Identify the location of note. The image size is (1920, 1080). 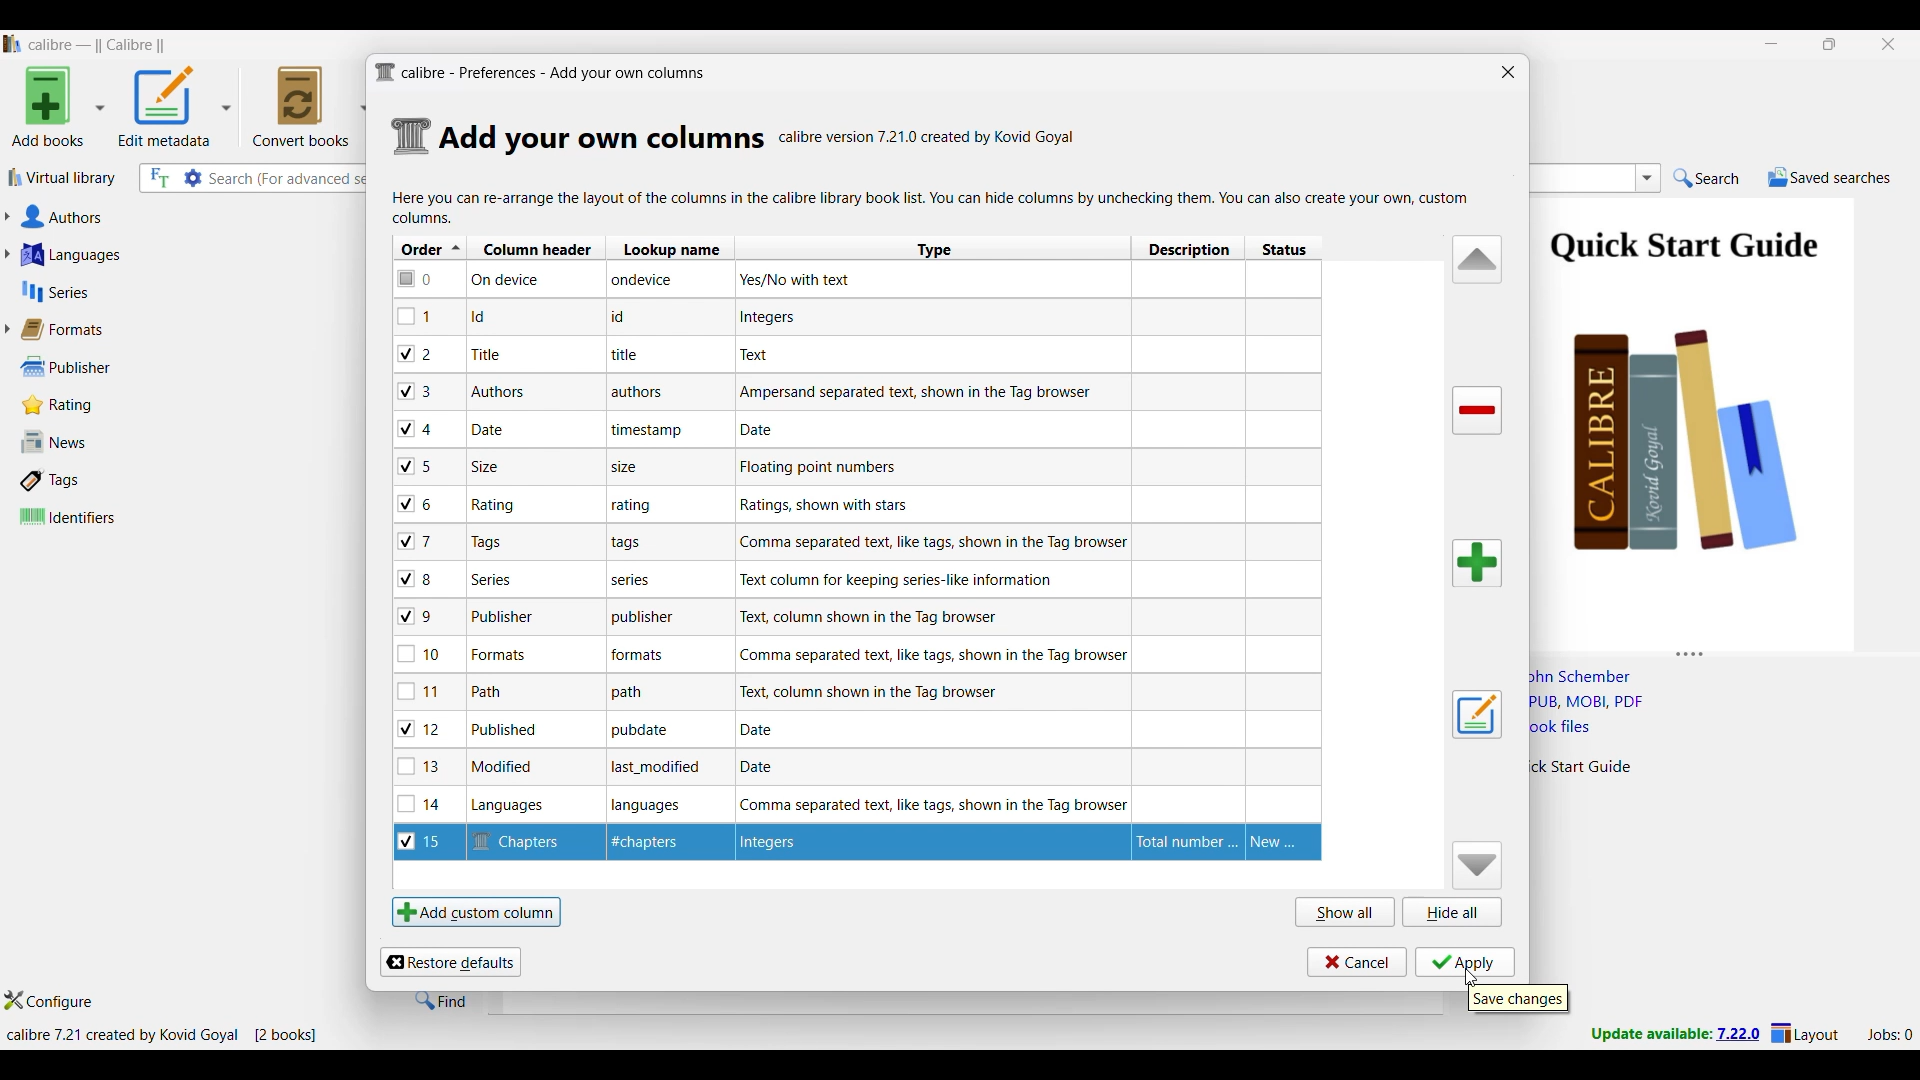
(633, 469).